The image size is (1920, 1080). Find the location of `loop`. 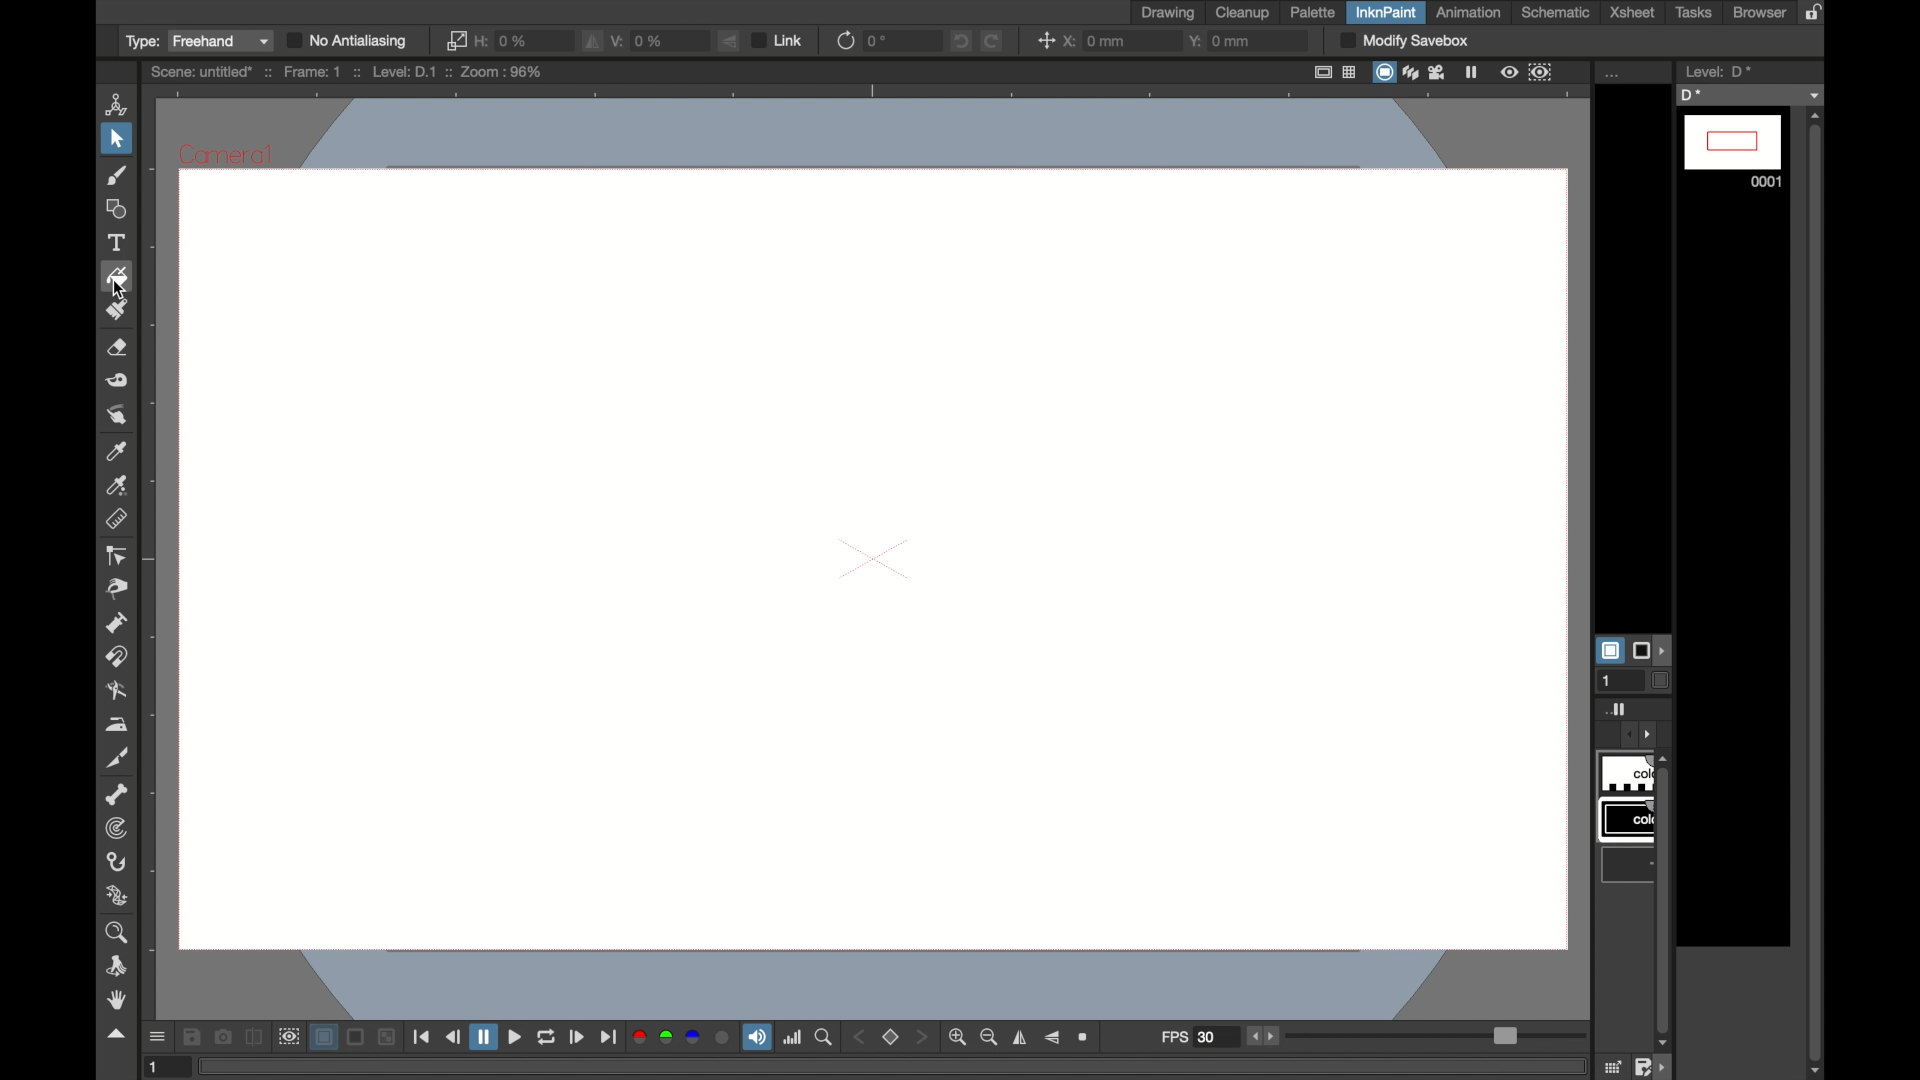

loop is located at coordinates (547, 1037).